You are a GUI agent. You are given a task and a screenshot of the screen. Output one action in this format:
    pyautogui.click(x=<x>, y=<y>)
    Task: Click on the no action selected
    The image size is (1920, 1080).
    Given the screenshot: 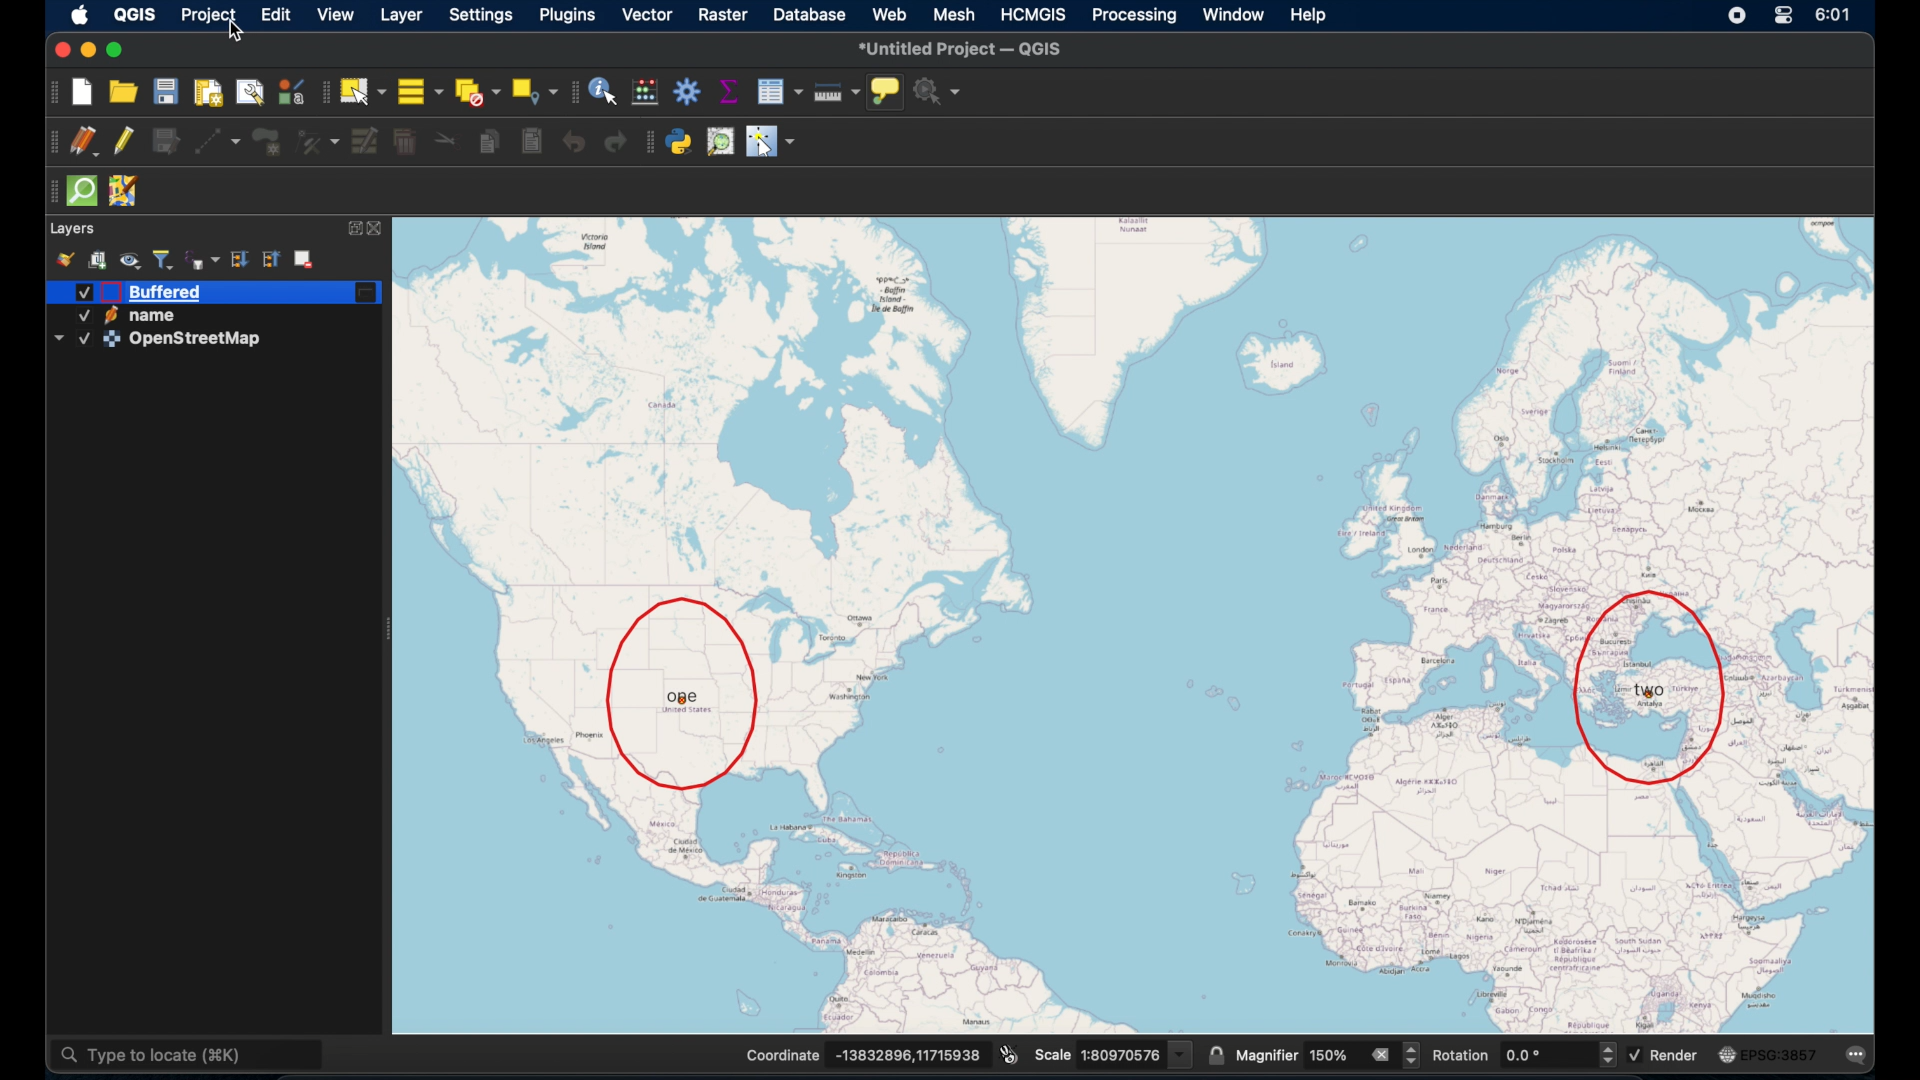 What is the action you would take?
    pyautogui.click(x=940, y=91)
    